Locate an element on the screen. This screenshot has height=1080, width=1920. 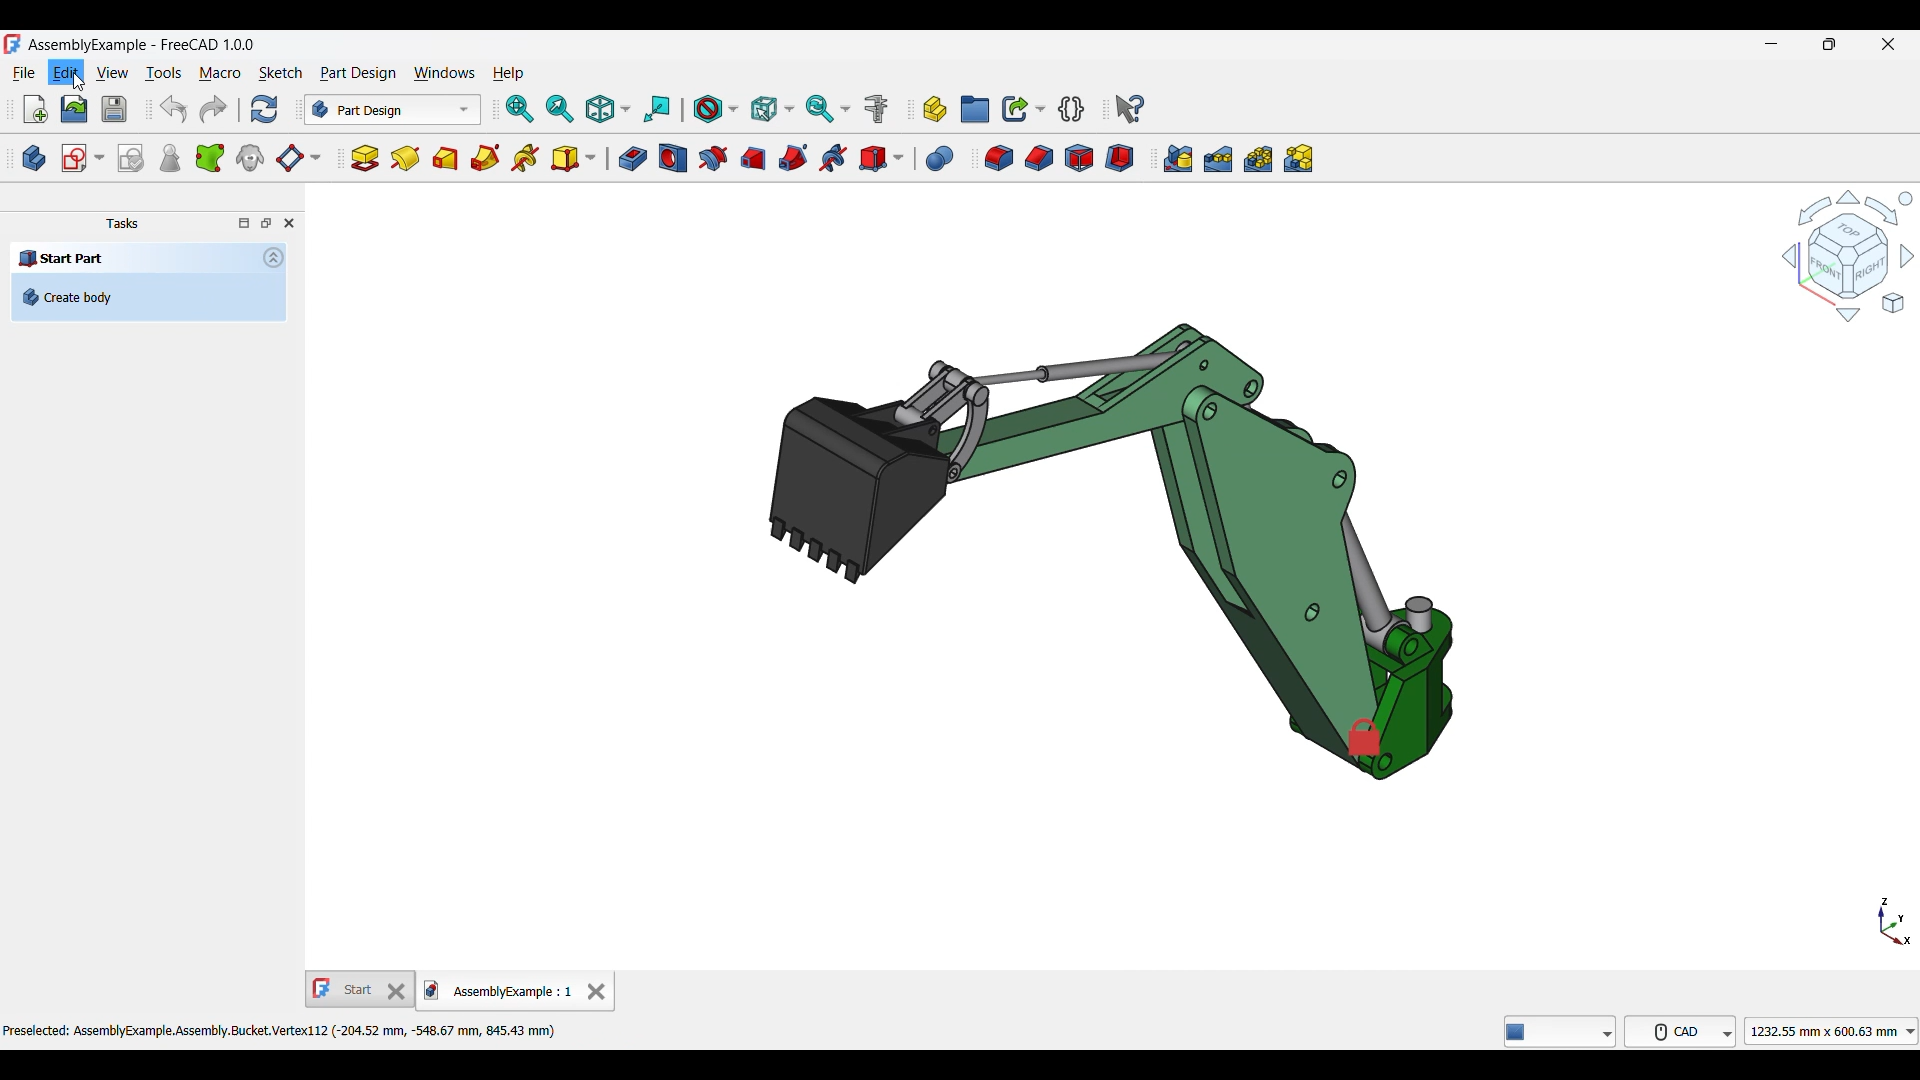
Create an additive primitive is located at coordinates (574, 158).